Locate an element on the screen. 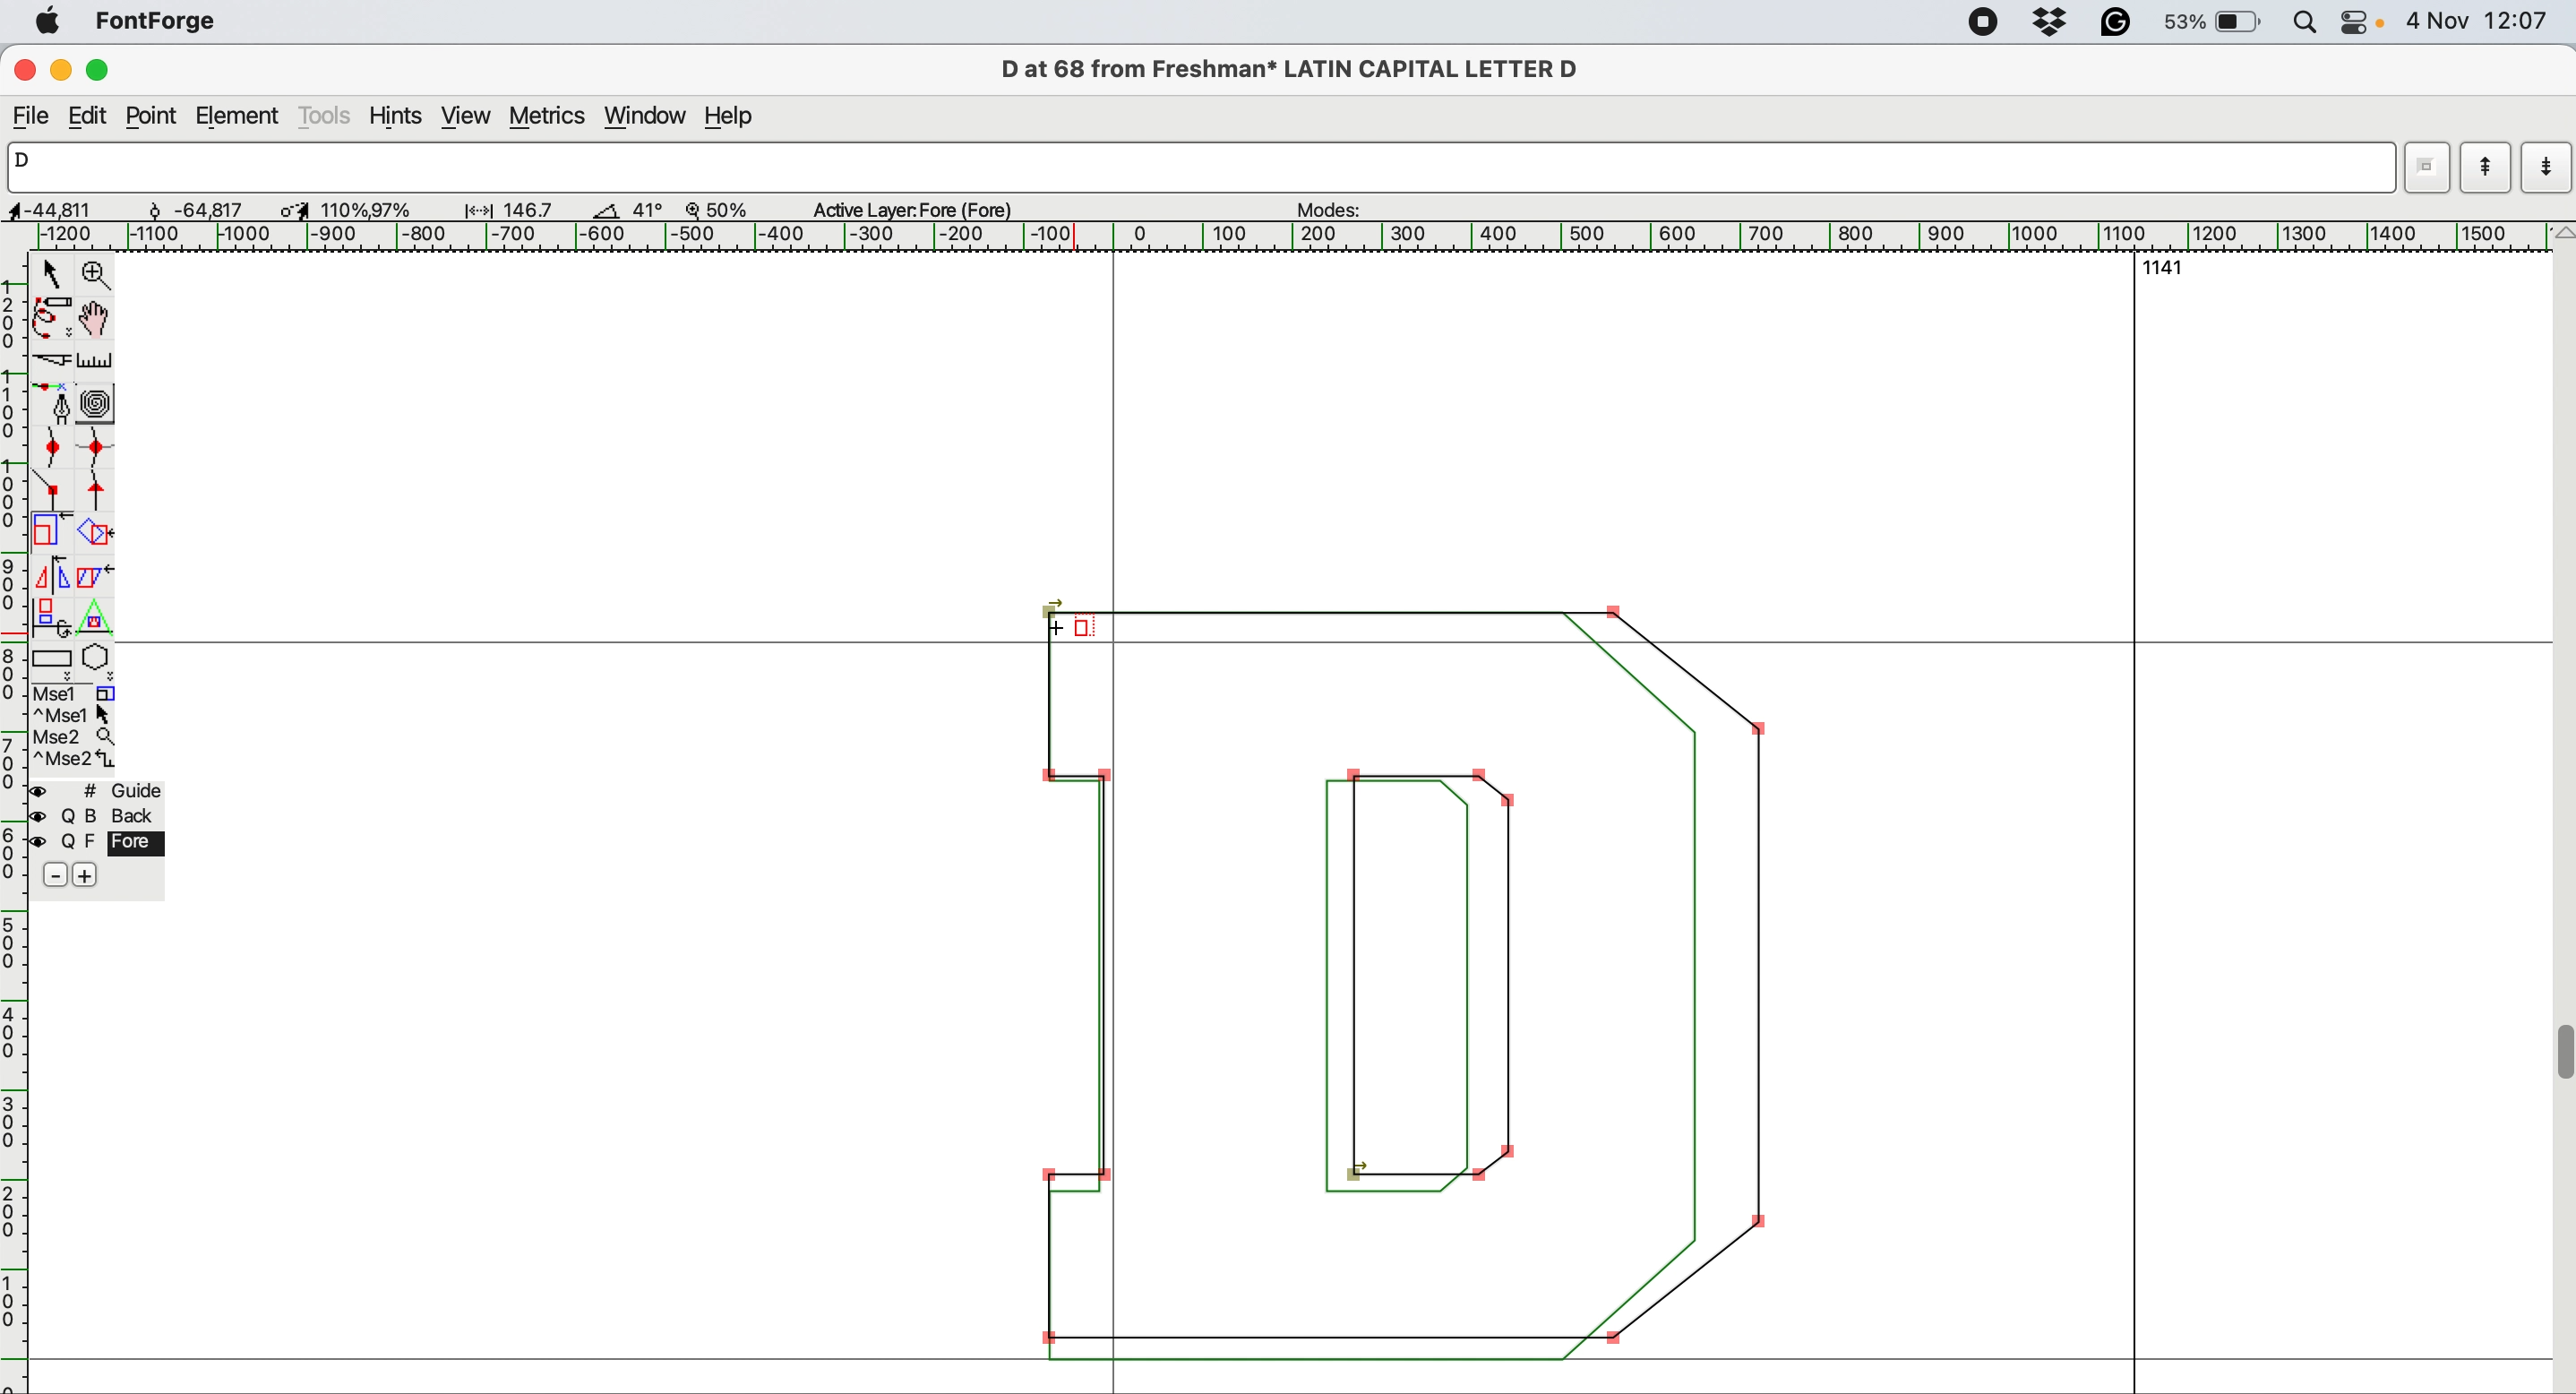  hints is located at coordinates (400, 118).